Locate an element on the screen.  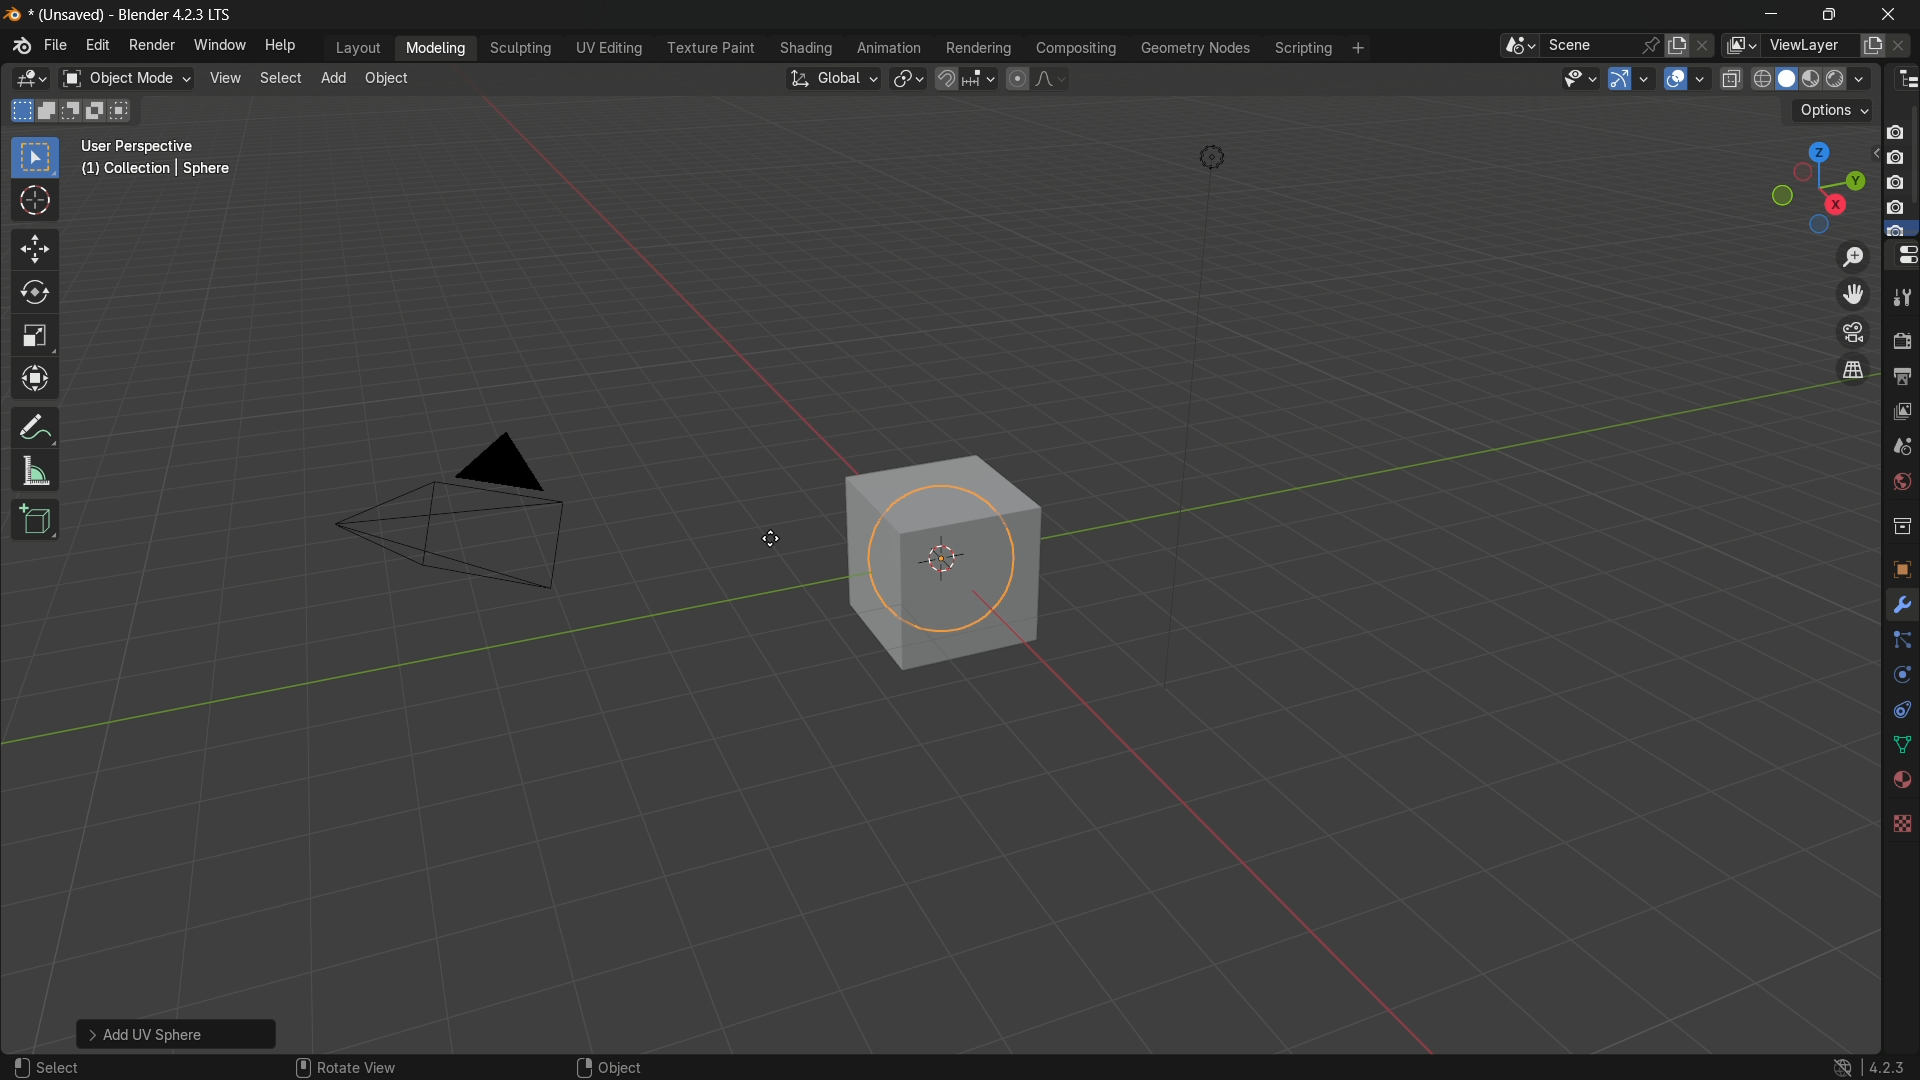
outliner is located at coordinates (1900, 81).